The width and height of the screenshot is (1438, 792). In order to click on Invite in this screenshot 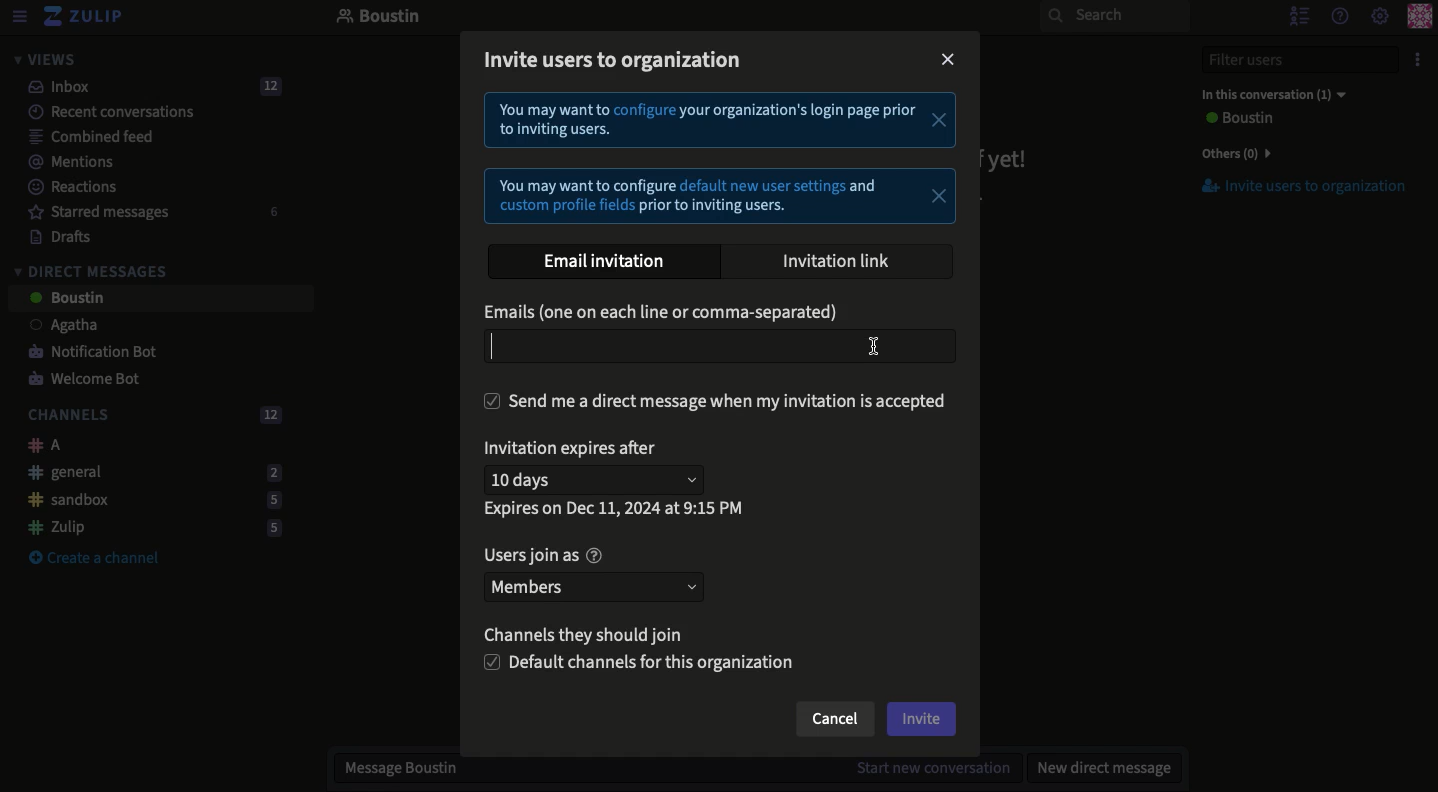, I will do `click(922, 719)`.